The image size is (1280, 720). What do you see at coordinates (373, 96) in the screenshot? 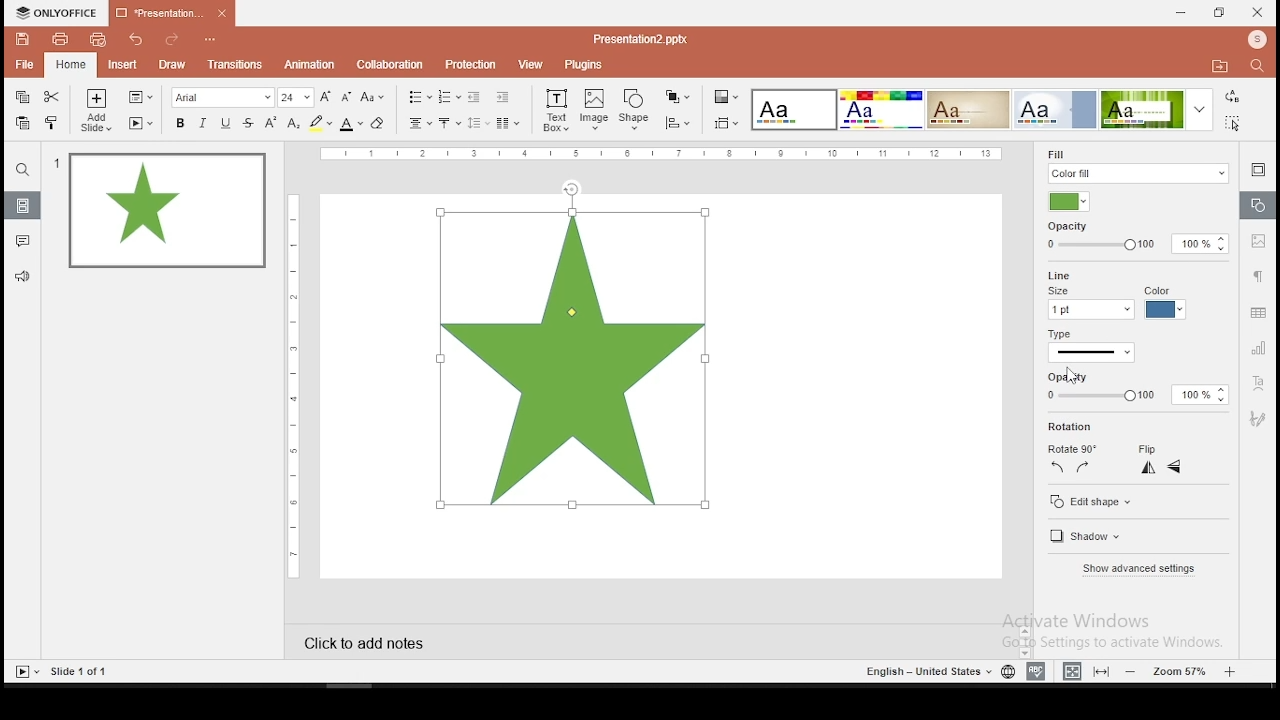
I see `change case` at bounding box center [373, 96].